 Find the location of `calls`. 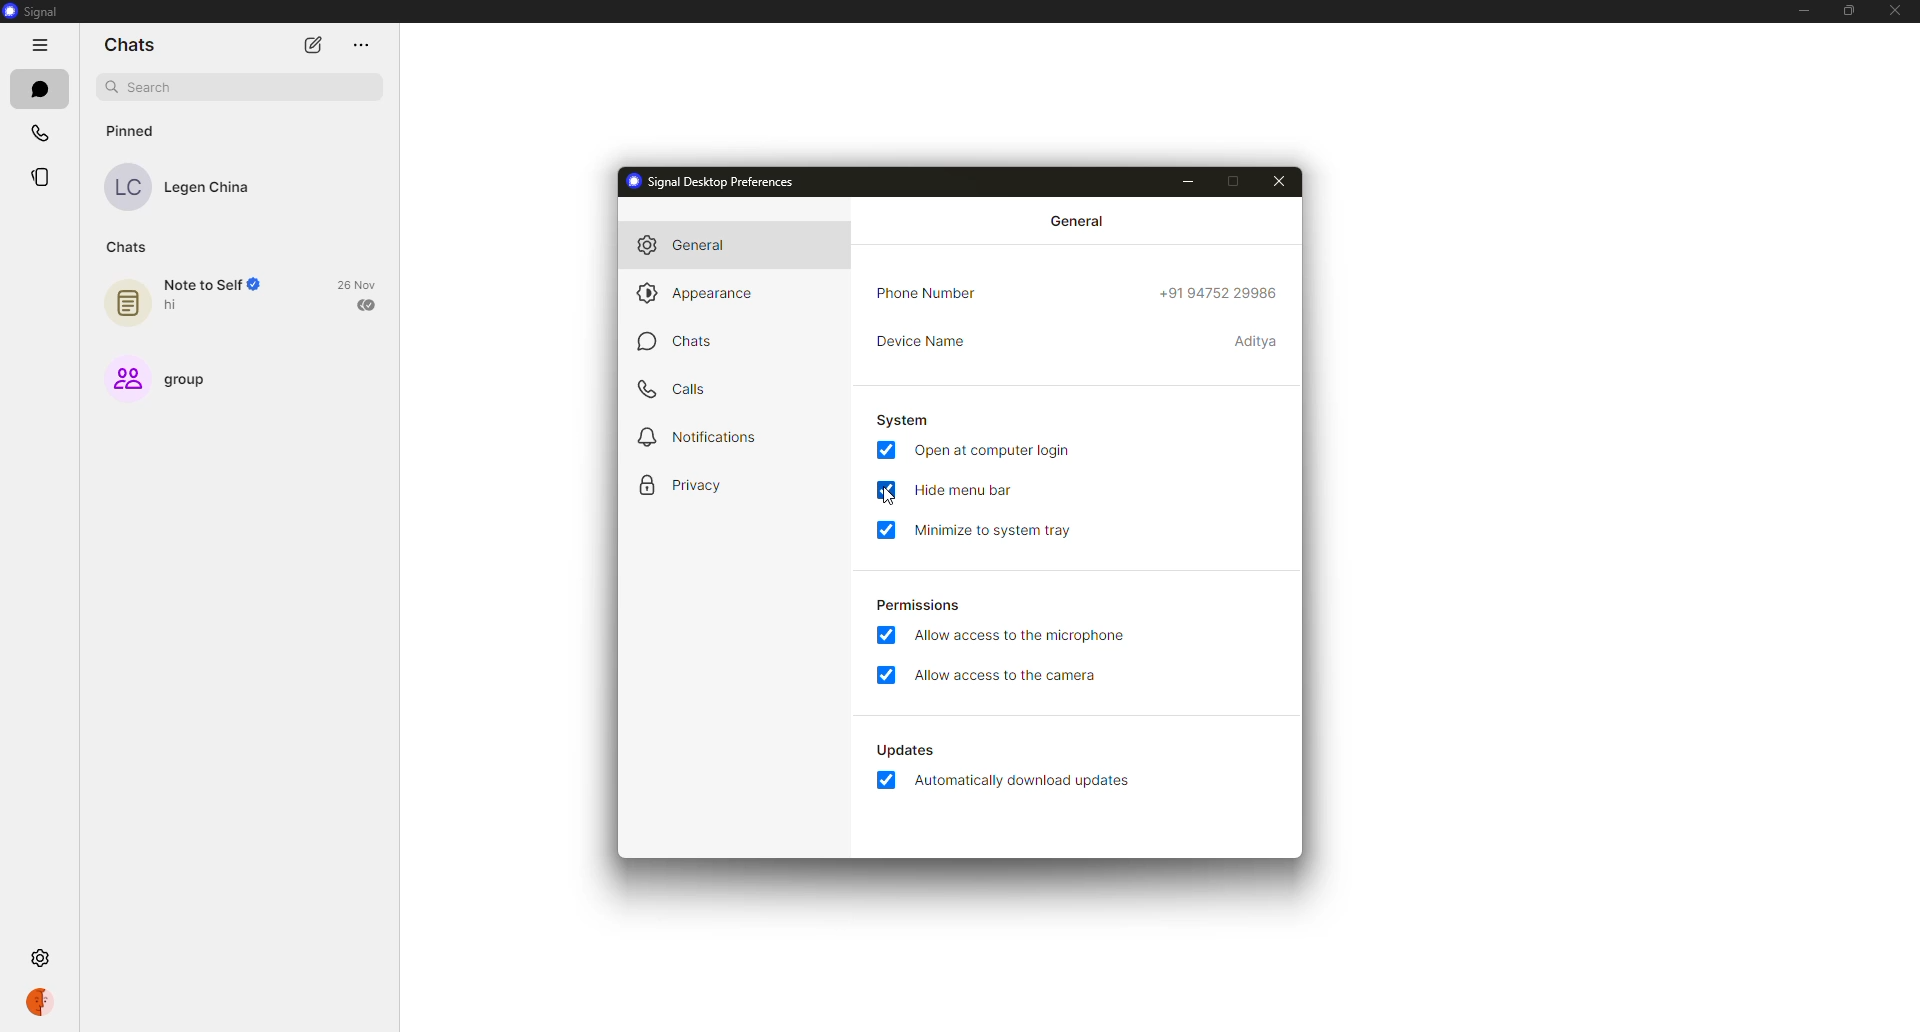

calls is located at coordinates (682, 390).